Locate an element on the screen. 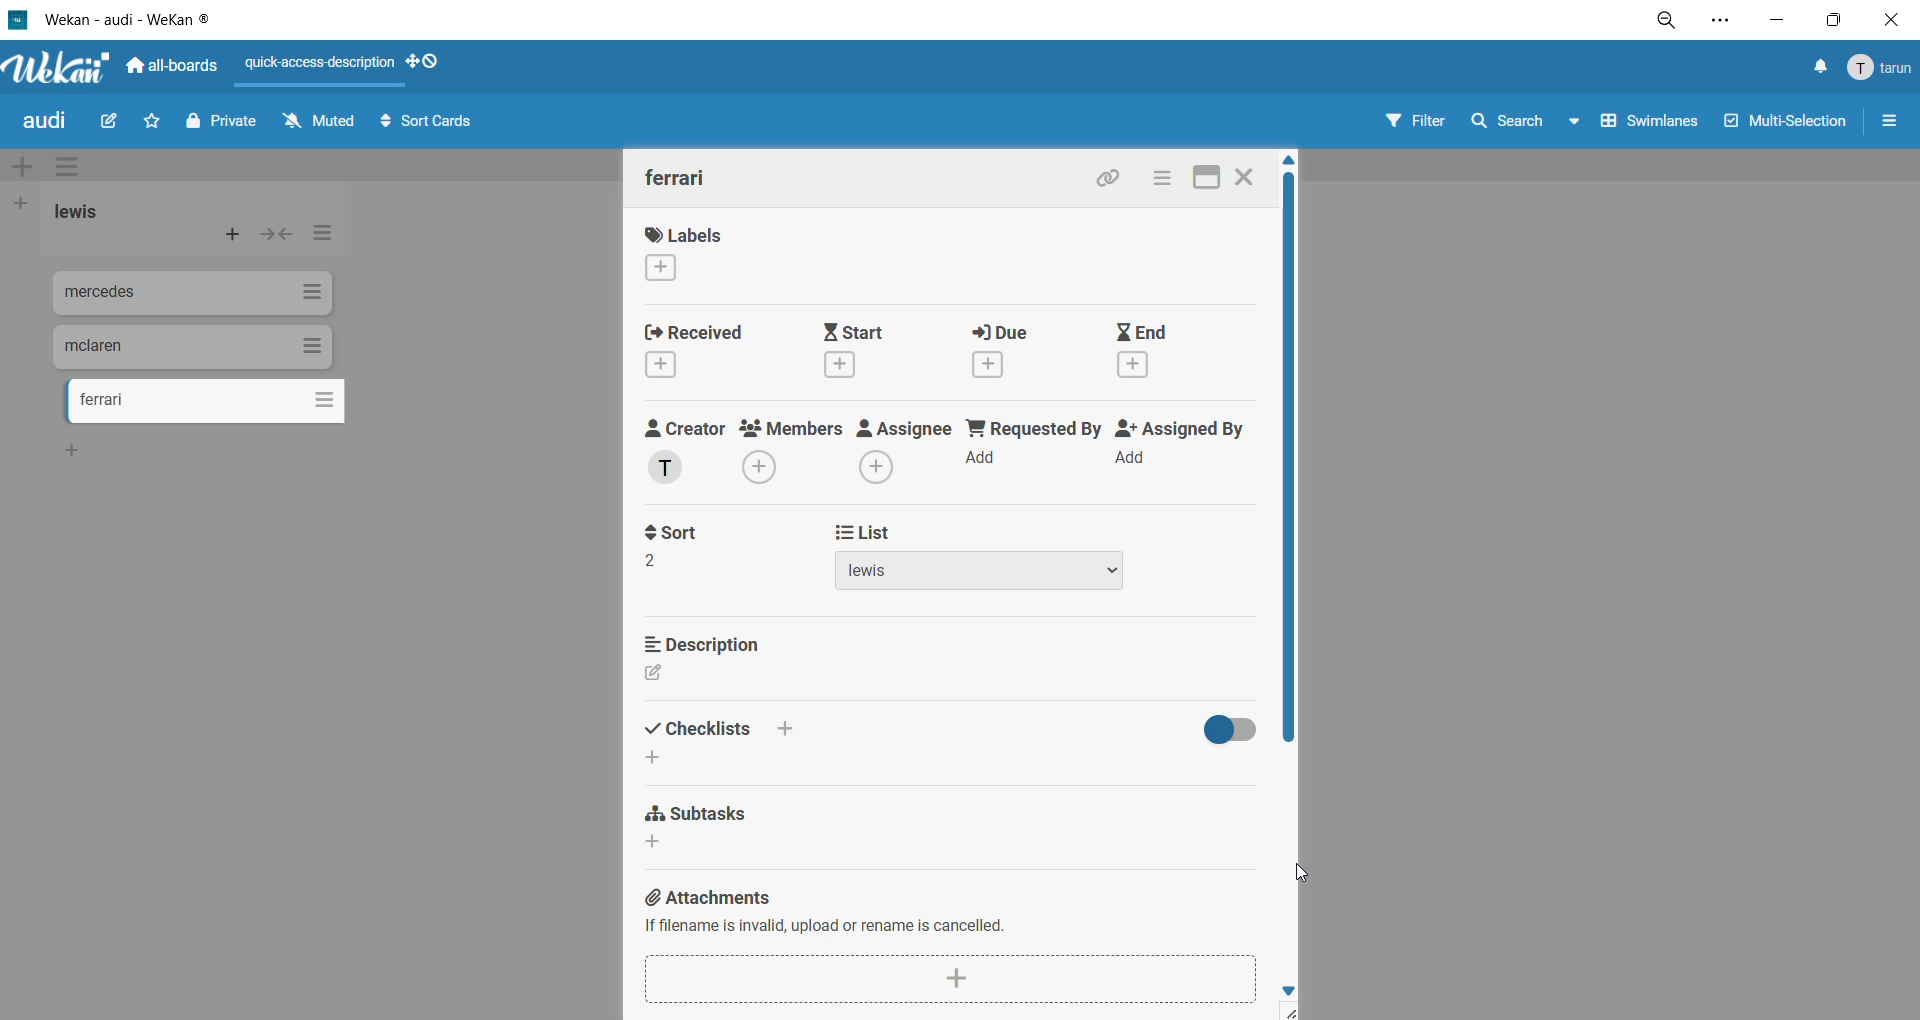  add card is located at coordinates (228, 232).